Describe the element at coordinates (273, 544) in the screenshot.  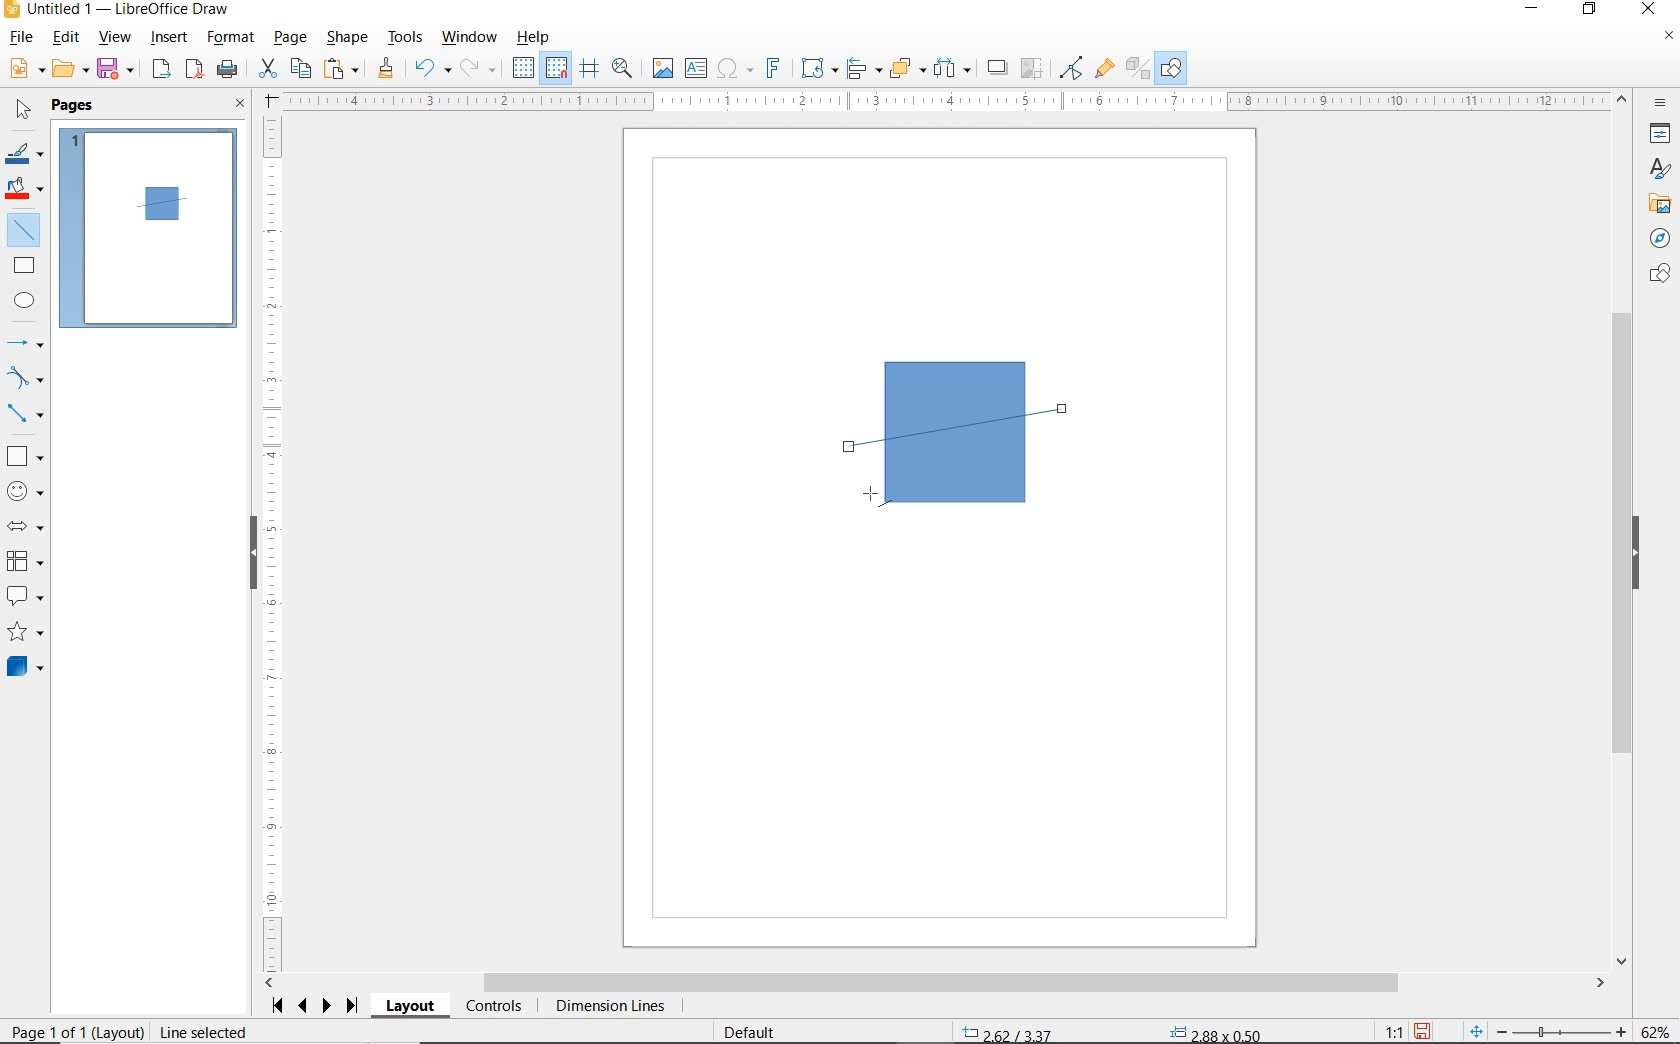
I see `RULER` at that location.